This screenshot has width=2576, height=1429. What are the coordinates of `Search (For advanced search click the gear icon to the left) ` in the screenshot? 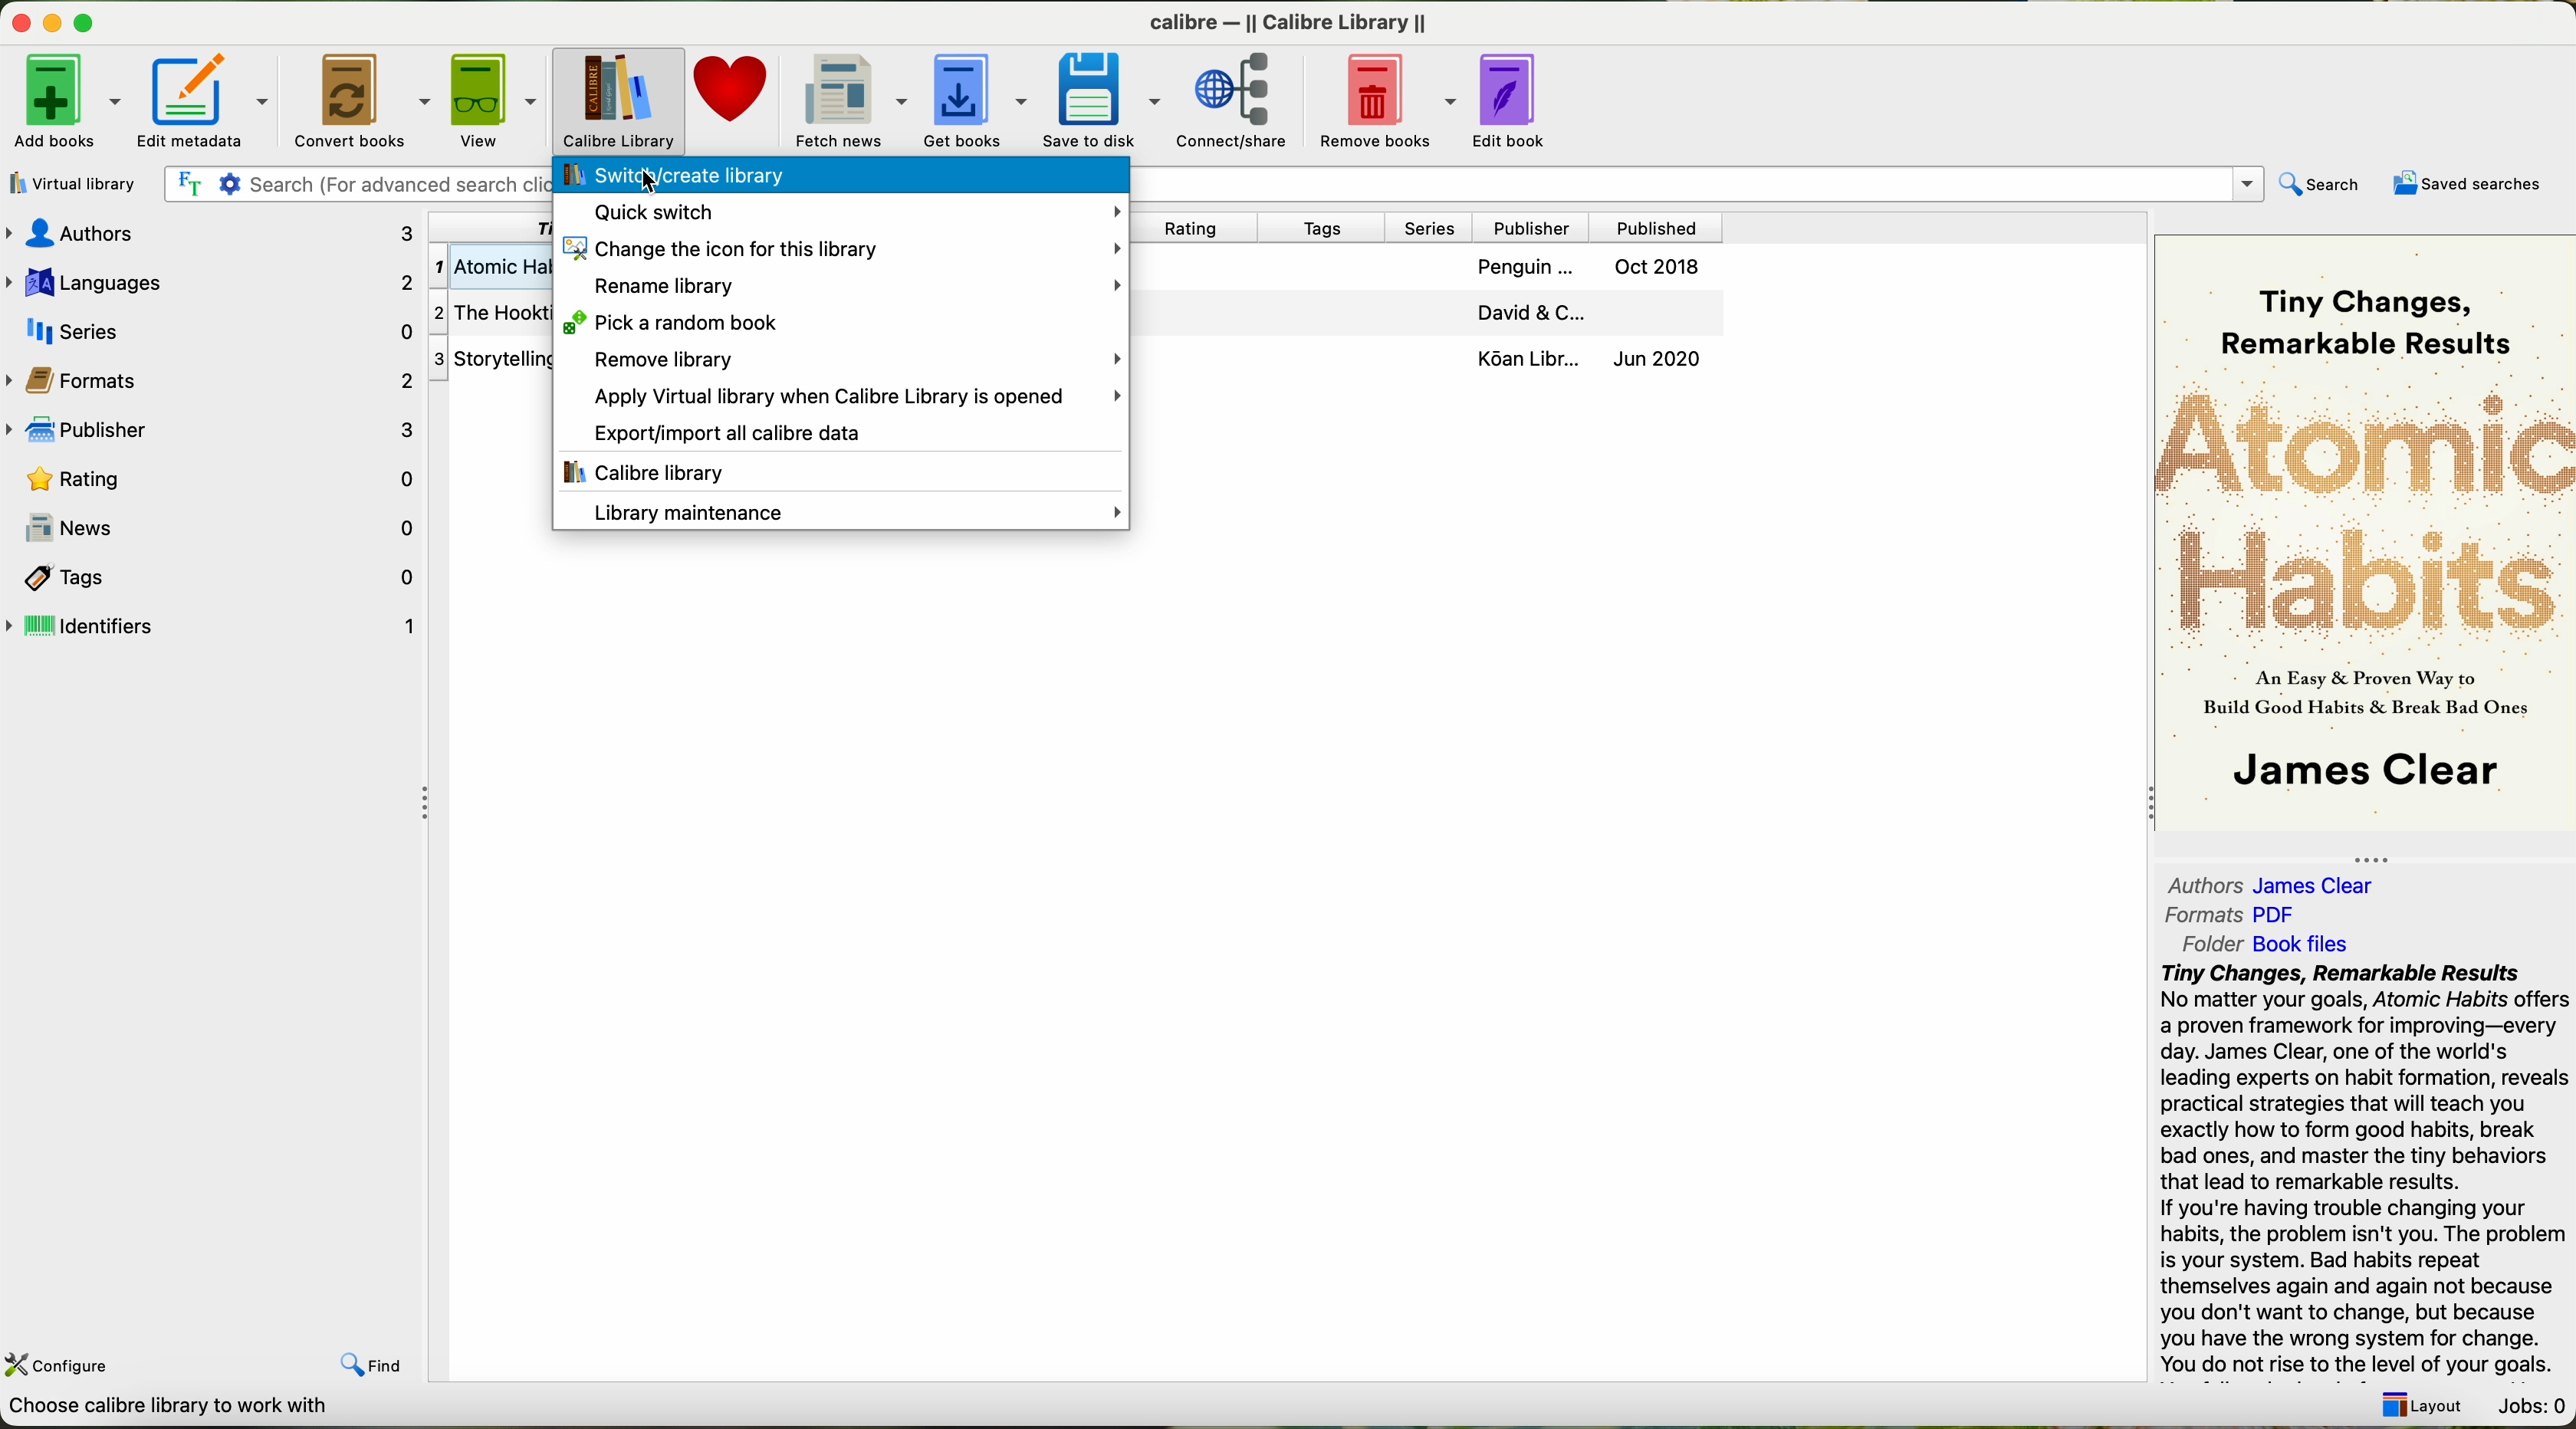 It's located at (353, 185).